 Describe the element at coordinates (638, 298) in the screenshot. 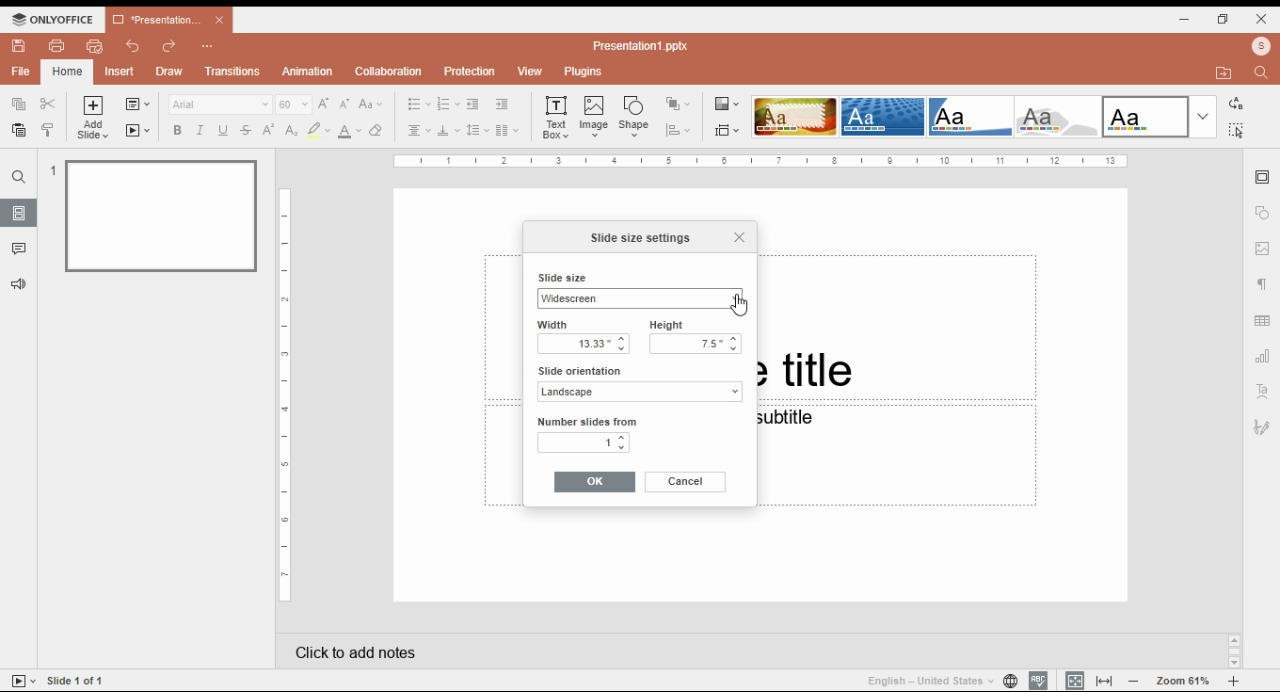

I see `Widescreen` at that location.